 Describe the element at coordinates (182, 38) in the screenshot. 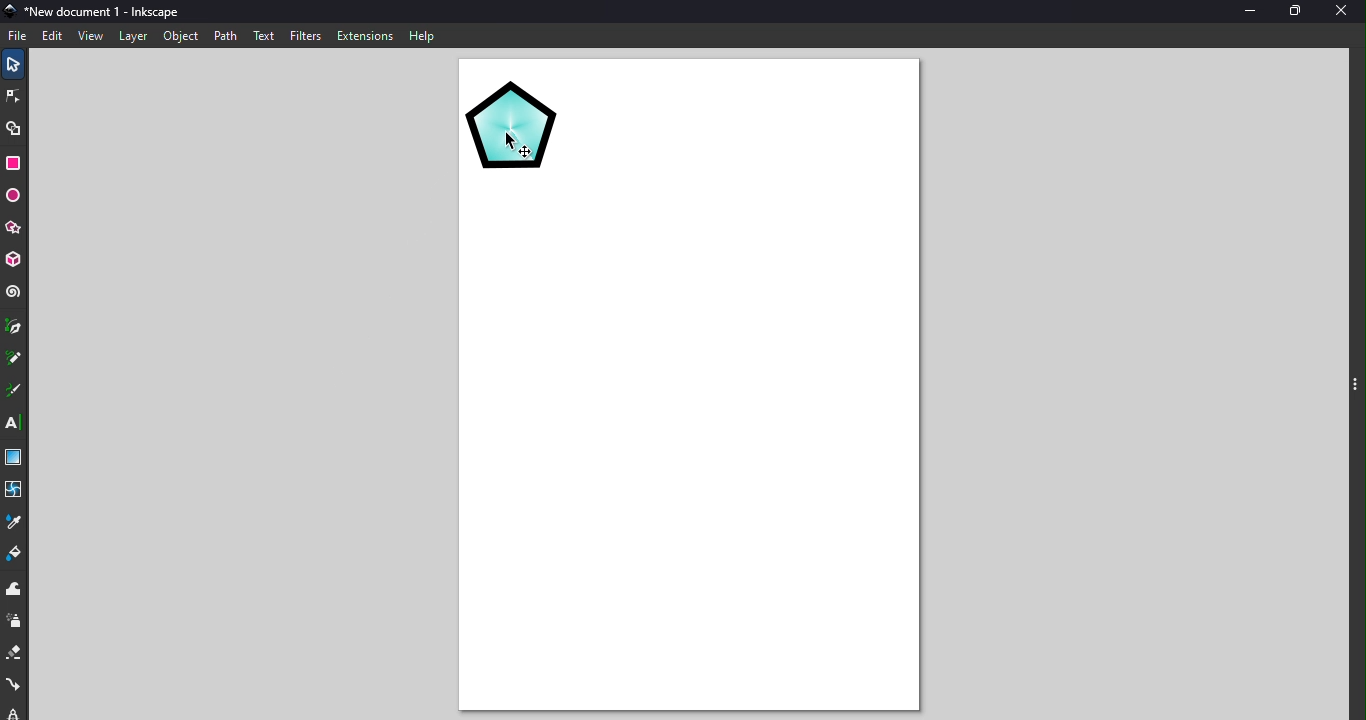

I see `Object` at that location.